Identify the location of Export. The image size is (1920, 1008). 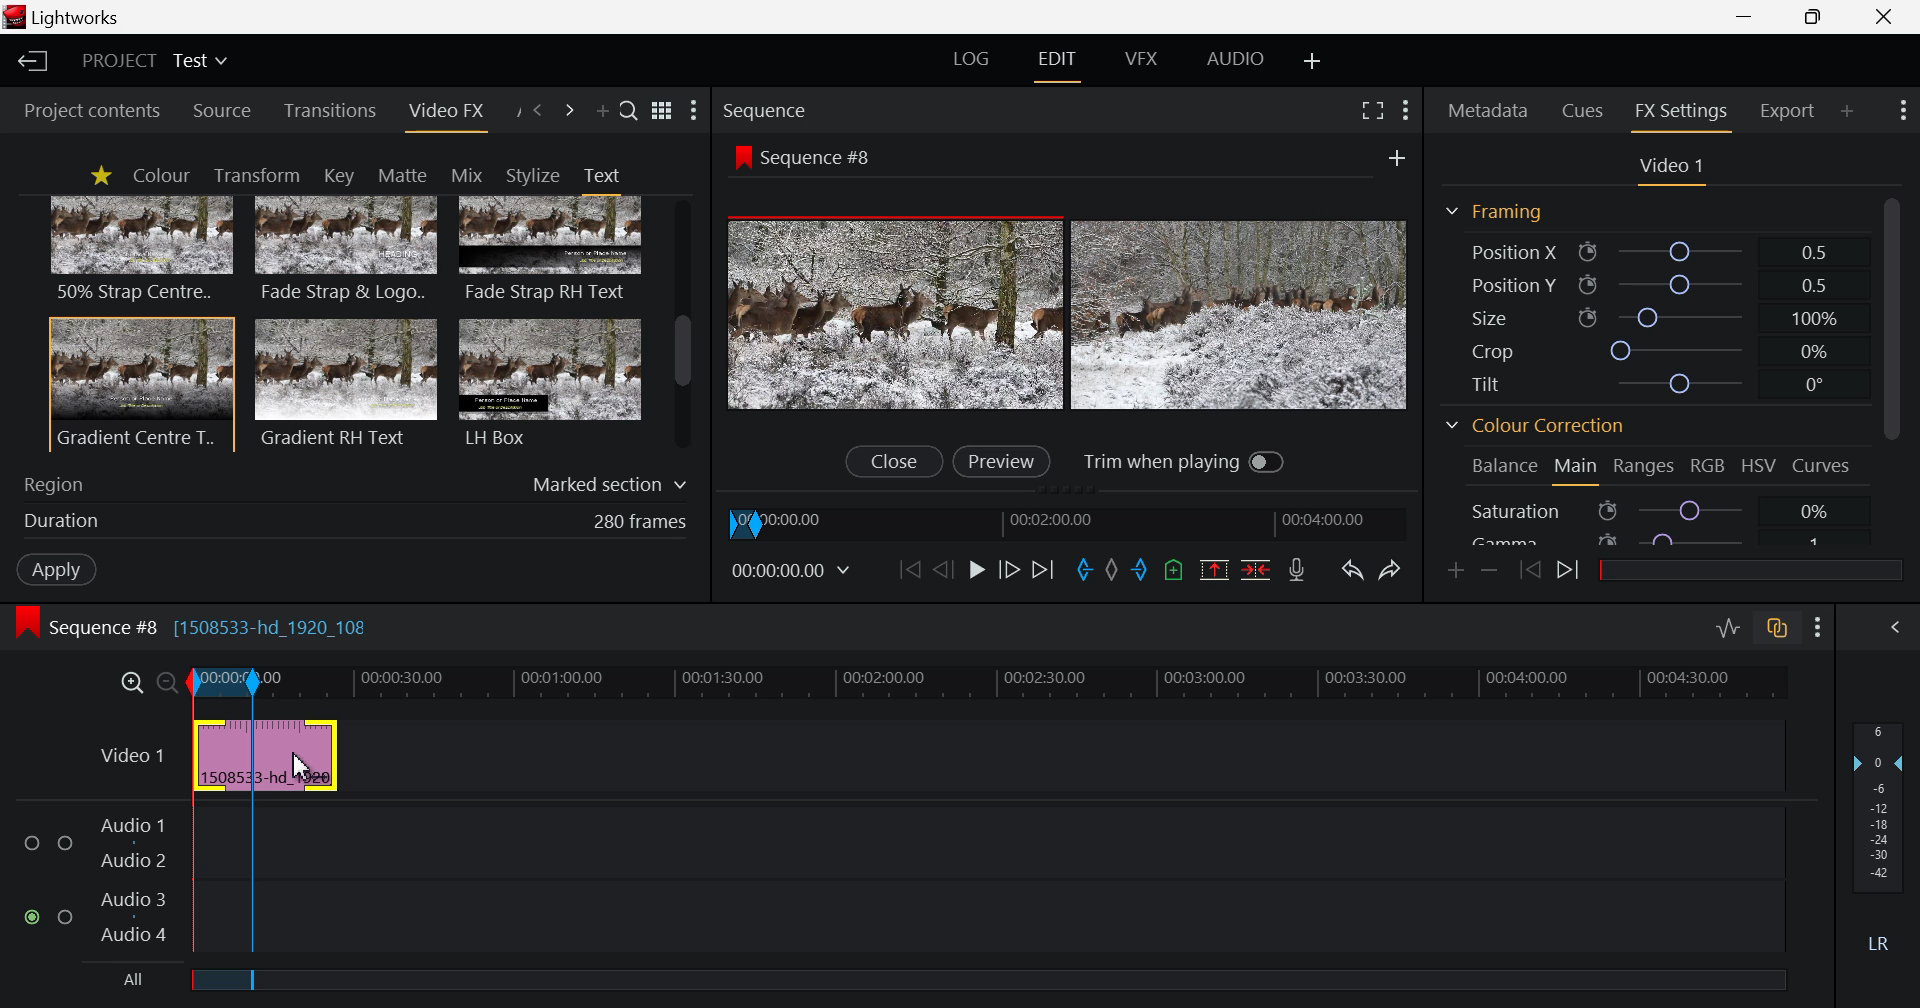
(1788, 108).